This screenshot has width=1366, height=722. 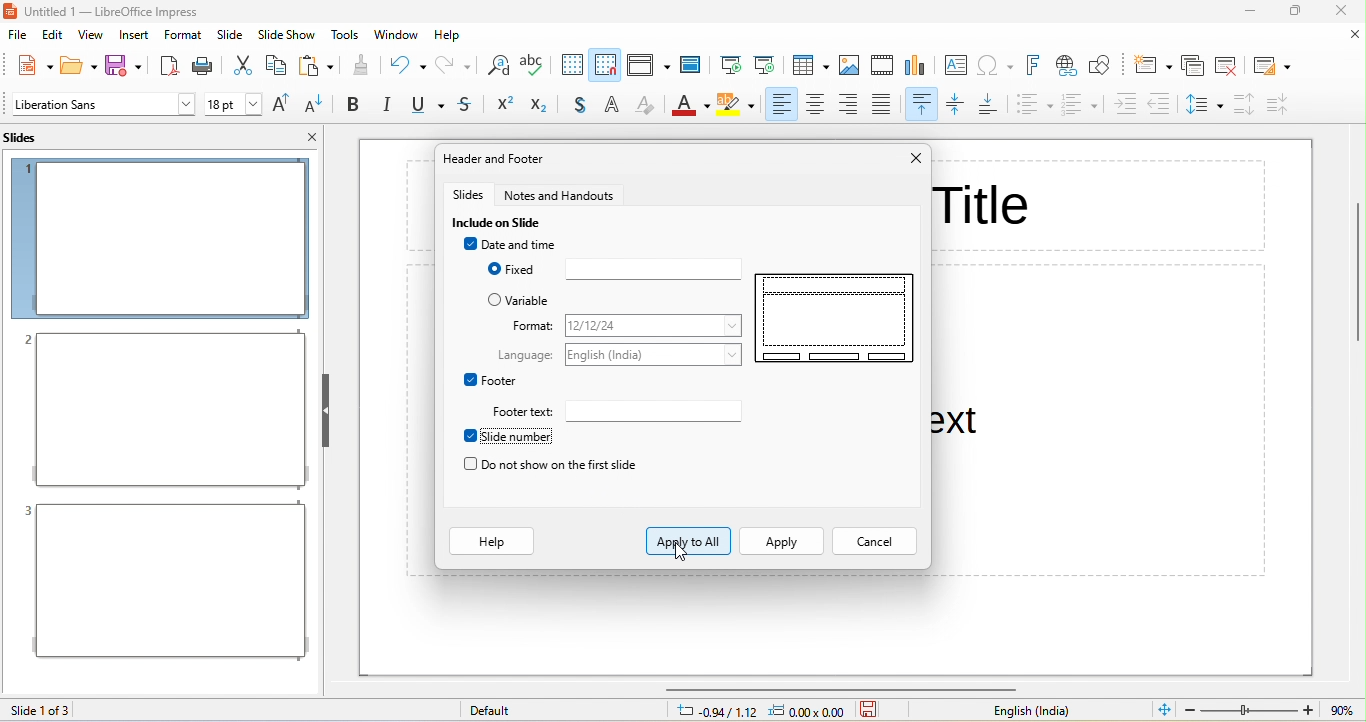 I want to click on zoom, so click(x=1251, y=710).